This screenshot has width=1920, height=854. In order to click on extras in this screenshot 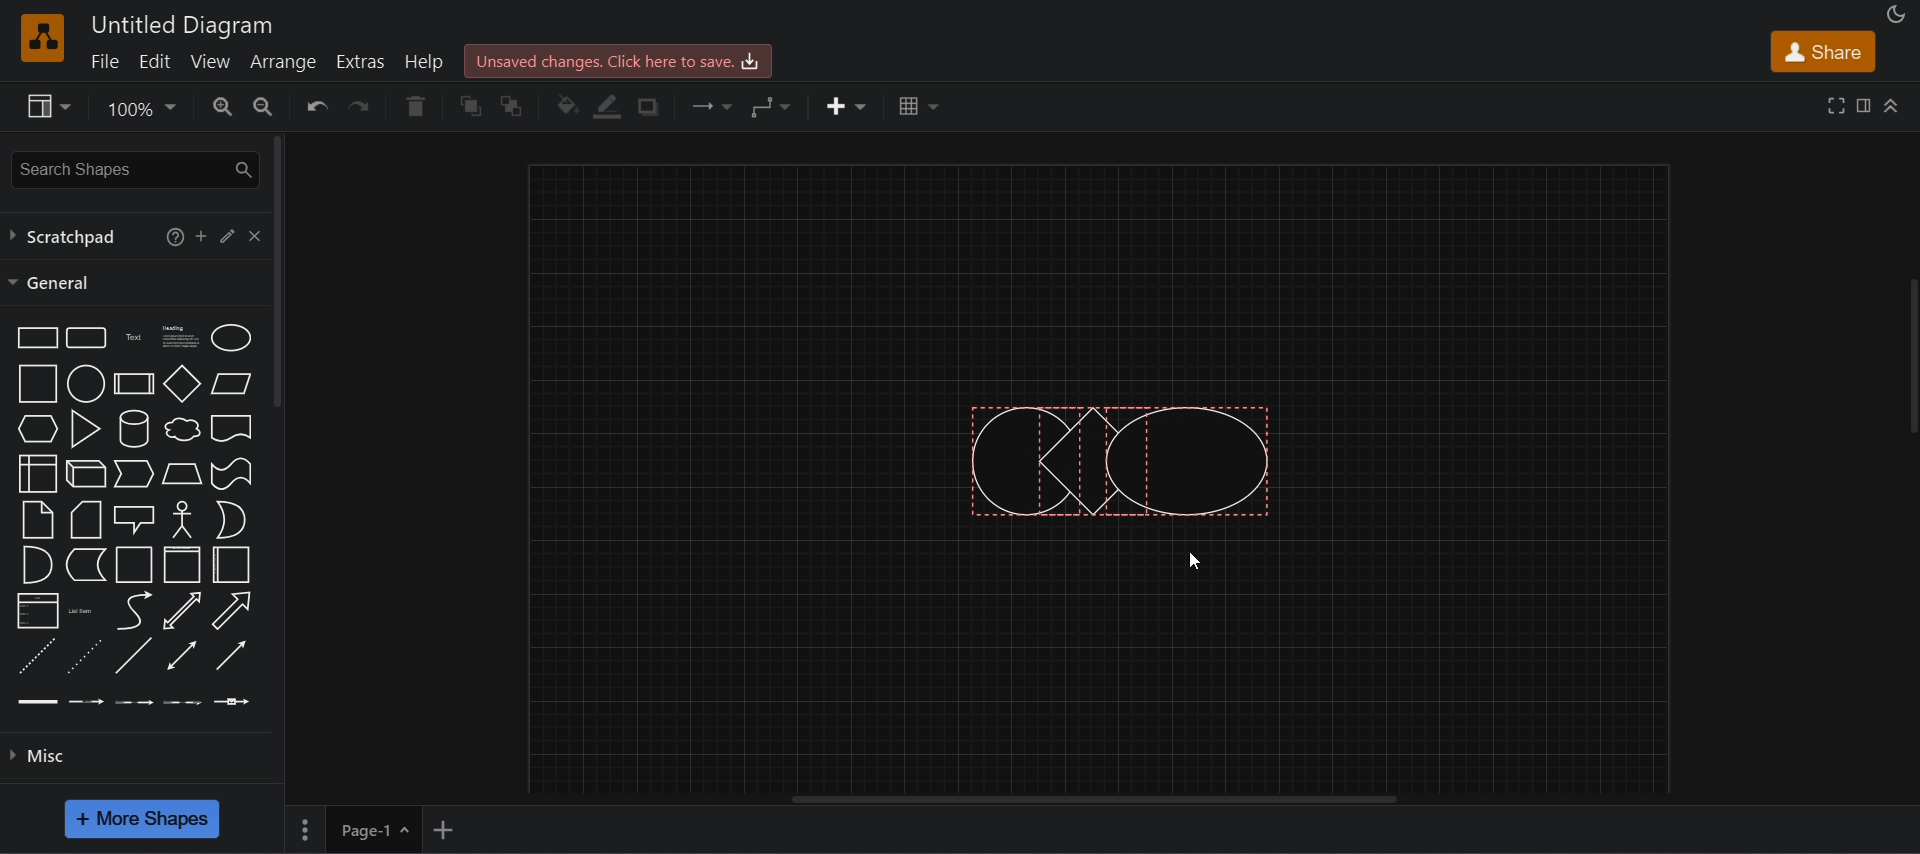, I will do `click(363, 62)`.